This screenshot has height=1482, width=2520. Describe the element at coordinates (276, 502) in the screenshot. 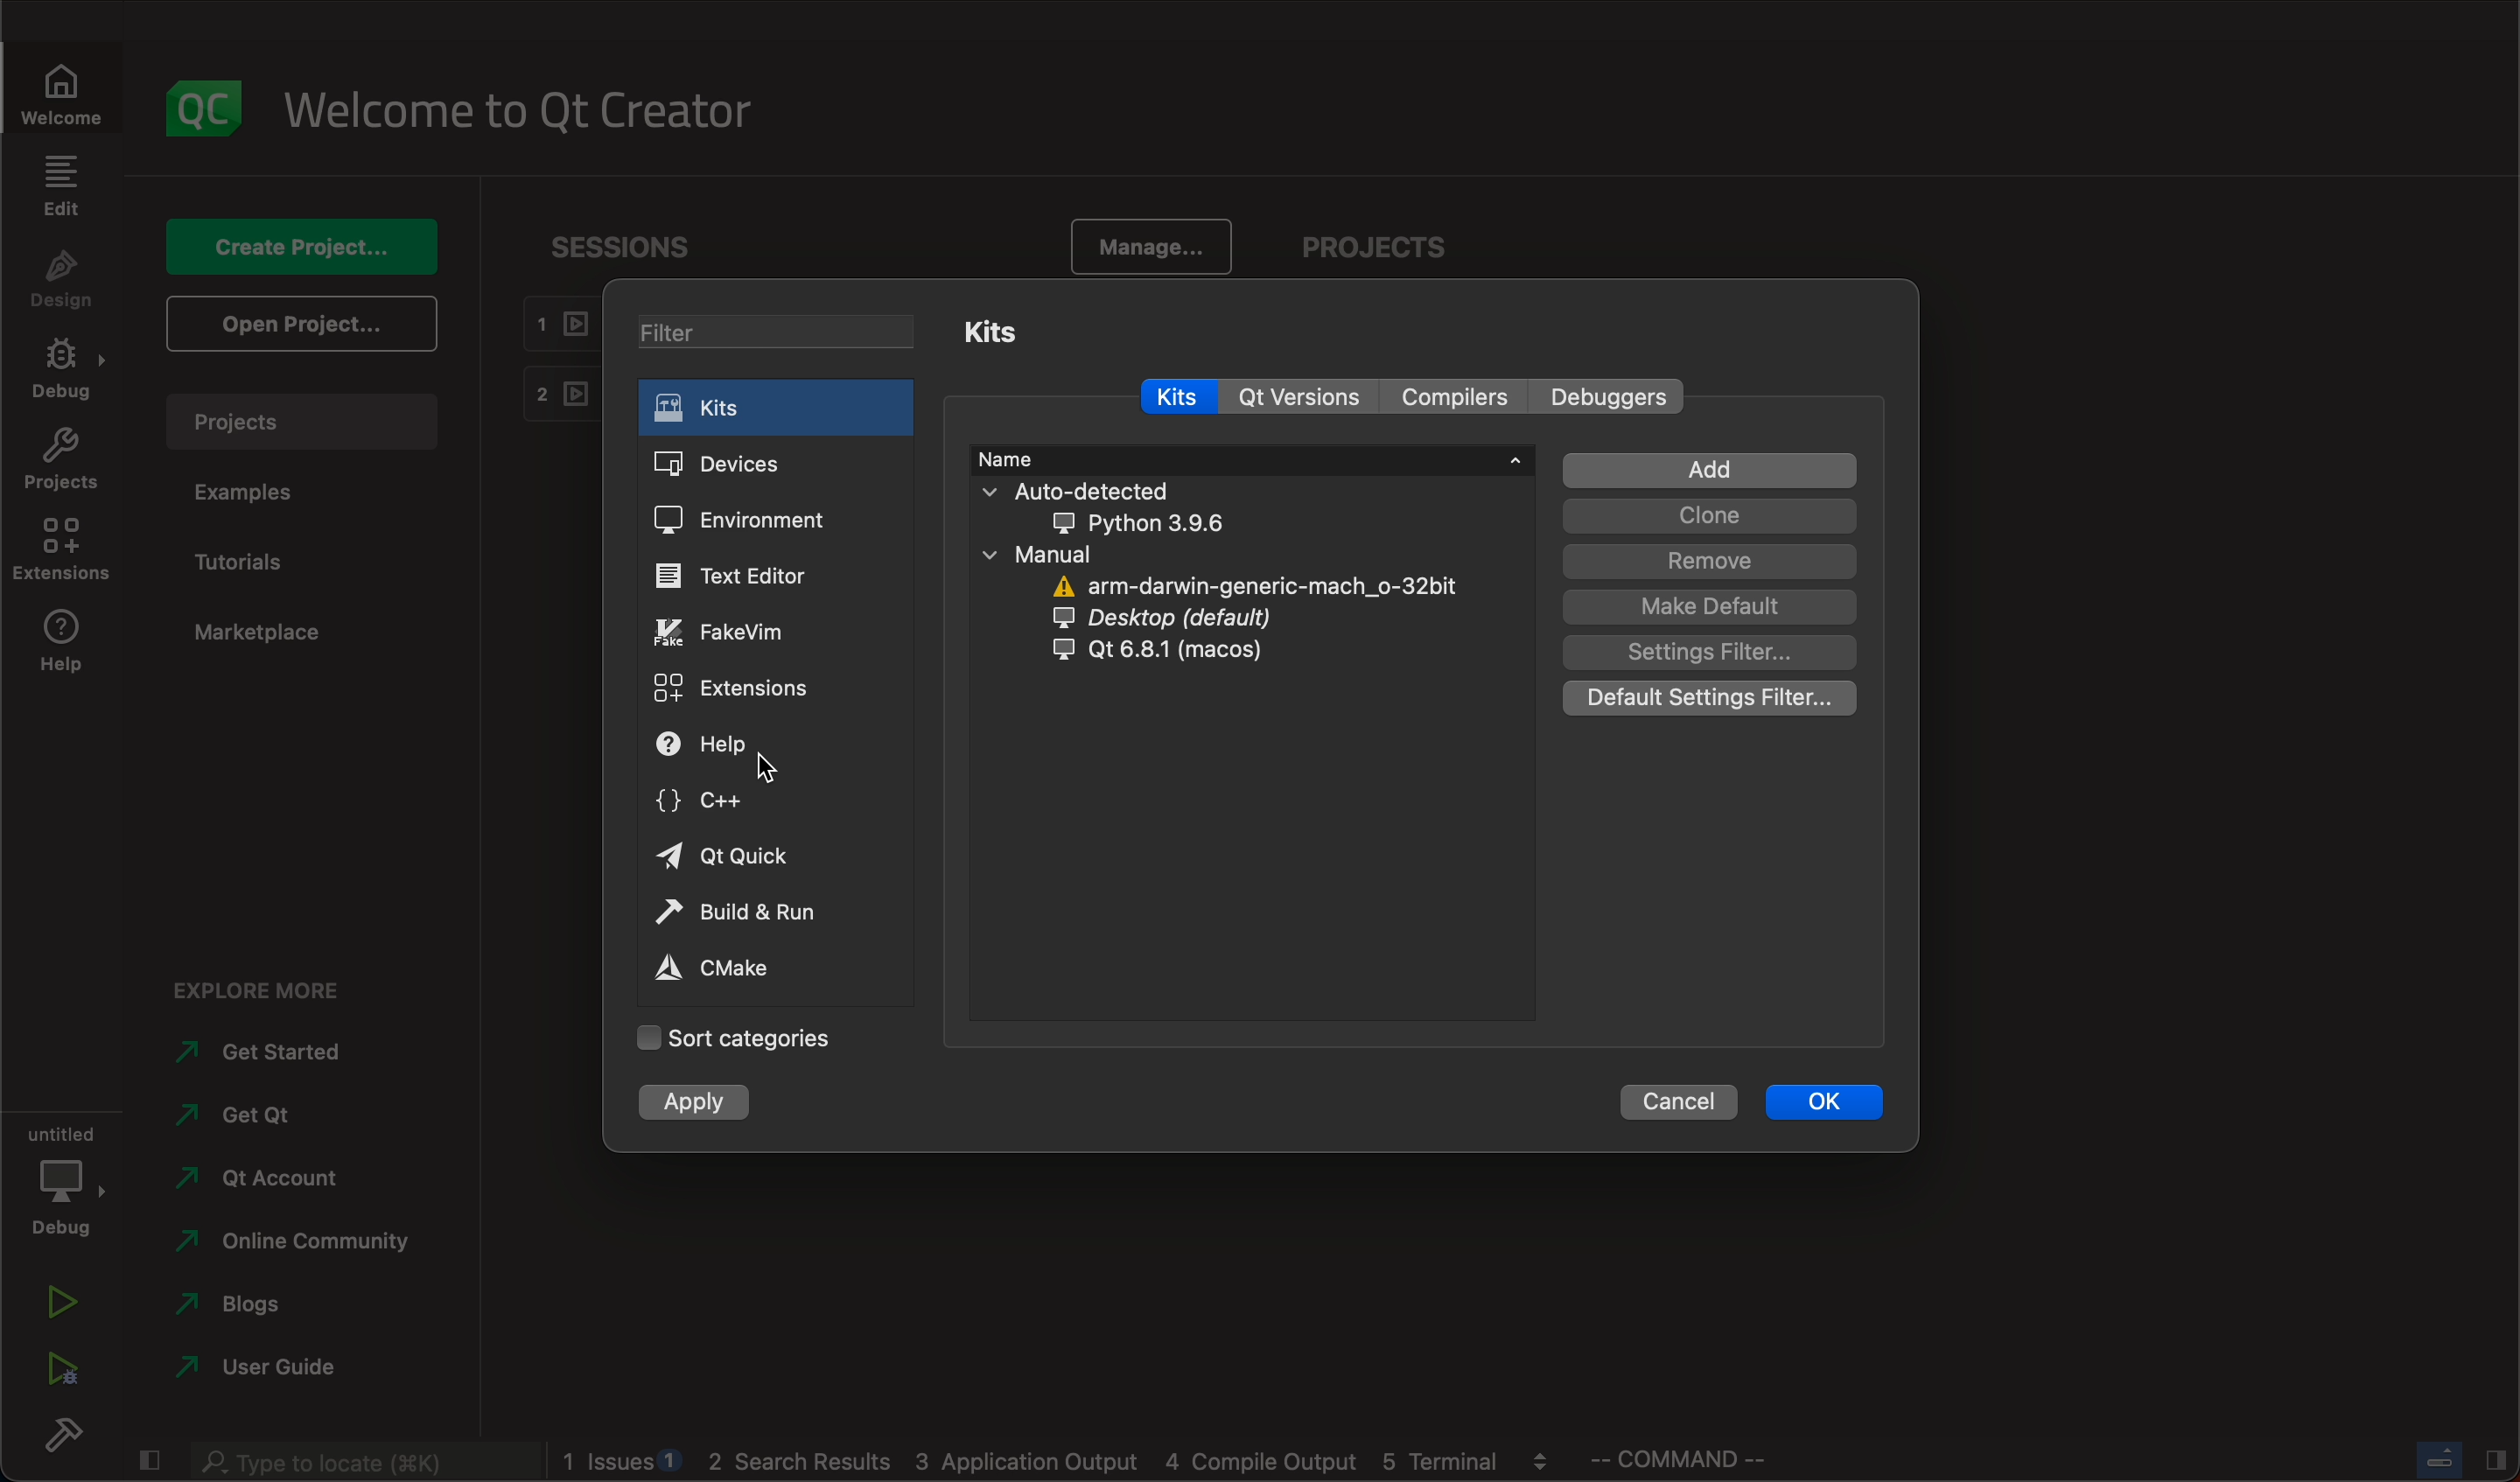

I see `examples` at that location.